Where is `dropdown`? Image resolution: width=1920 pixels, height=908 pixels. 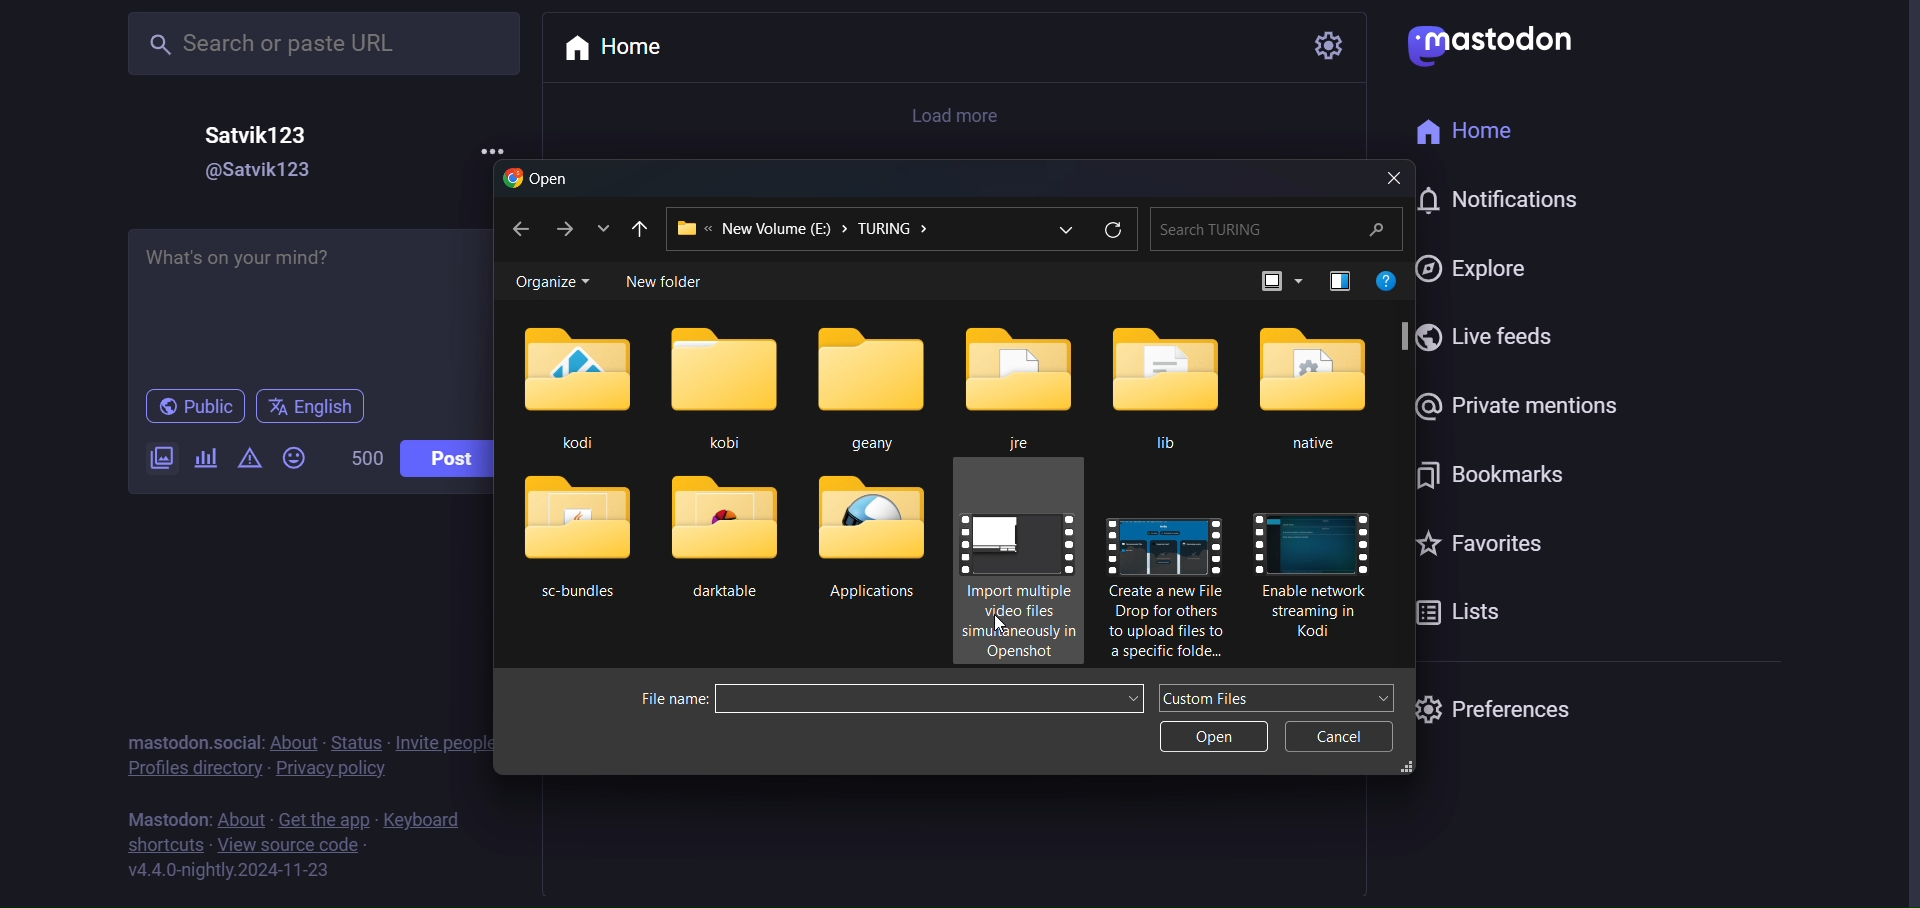 dropdown is located at coordinates (1067, 233).